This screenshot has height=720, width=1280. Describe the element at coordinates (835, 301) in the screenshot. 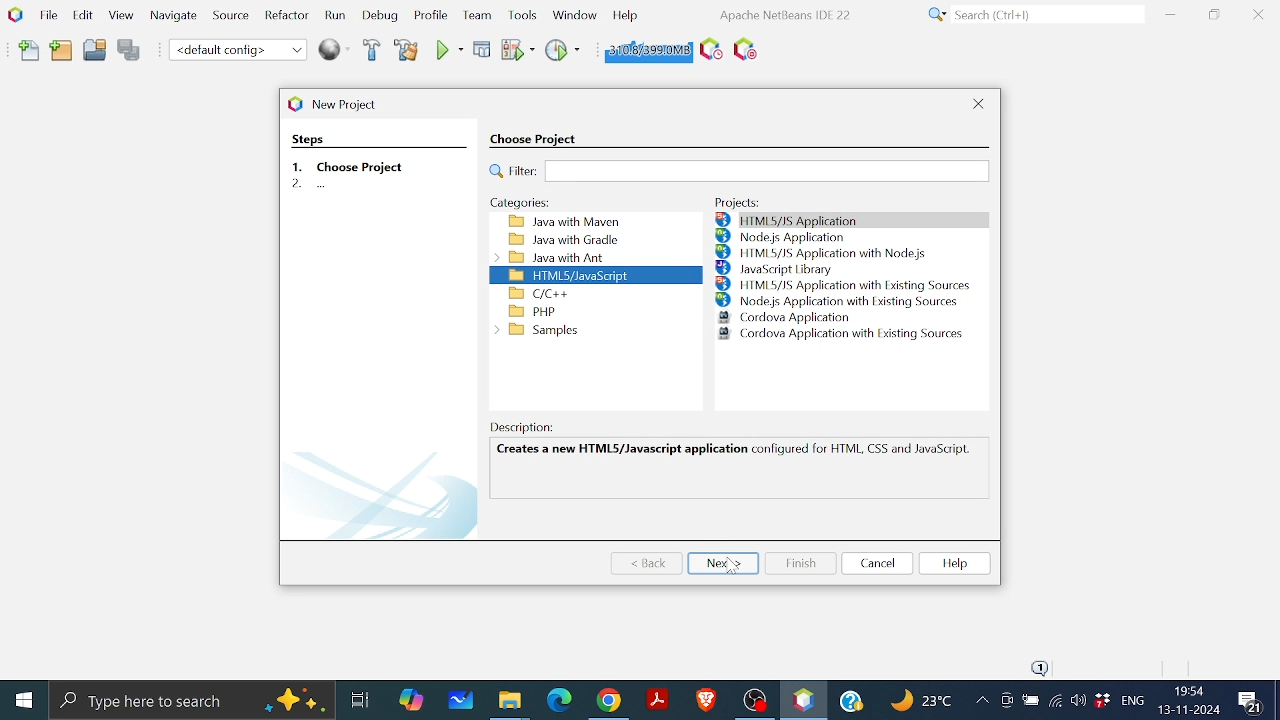

I see `Node.js Application with Existing Sources` at that location.